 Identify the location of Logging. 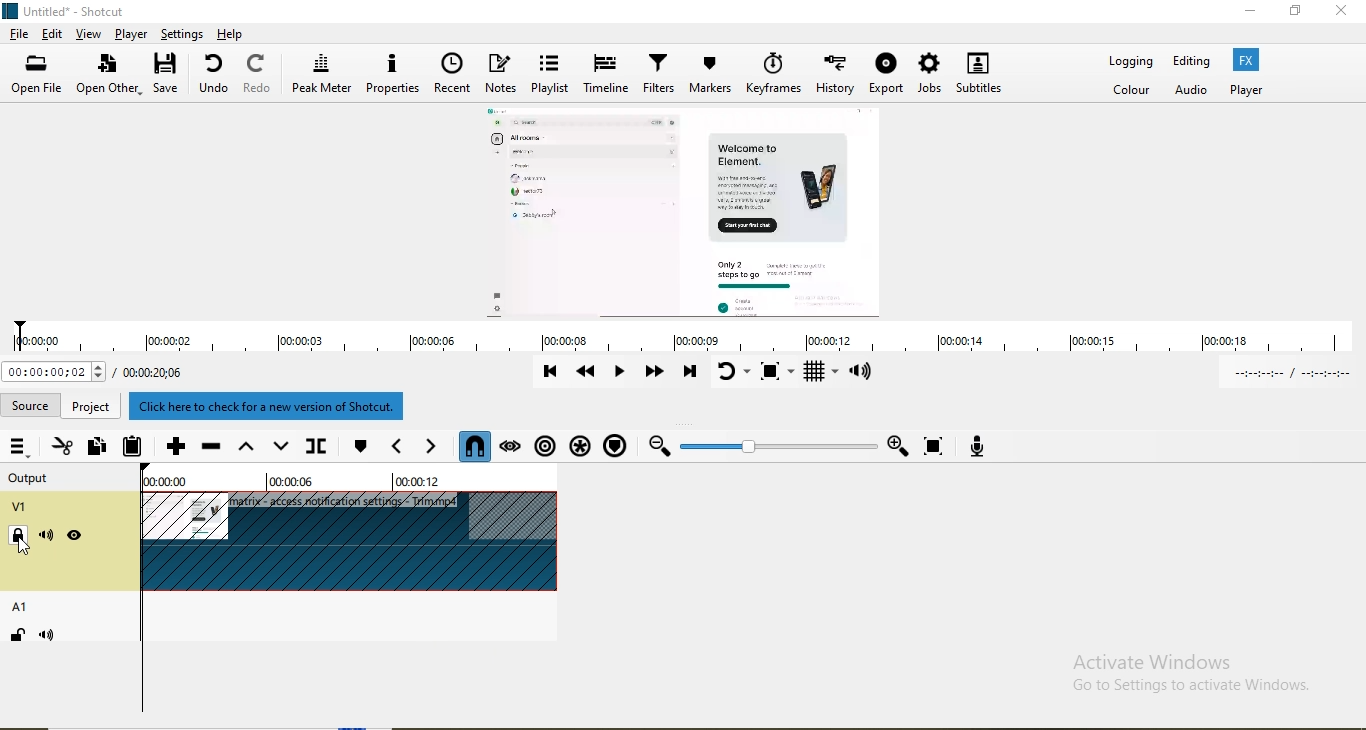
(1132, 60).